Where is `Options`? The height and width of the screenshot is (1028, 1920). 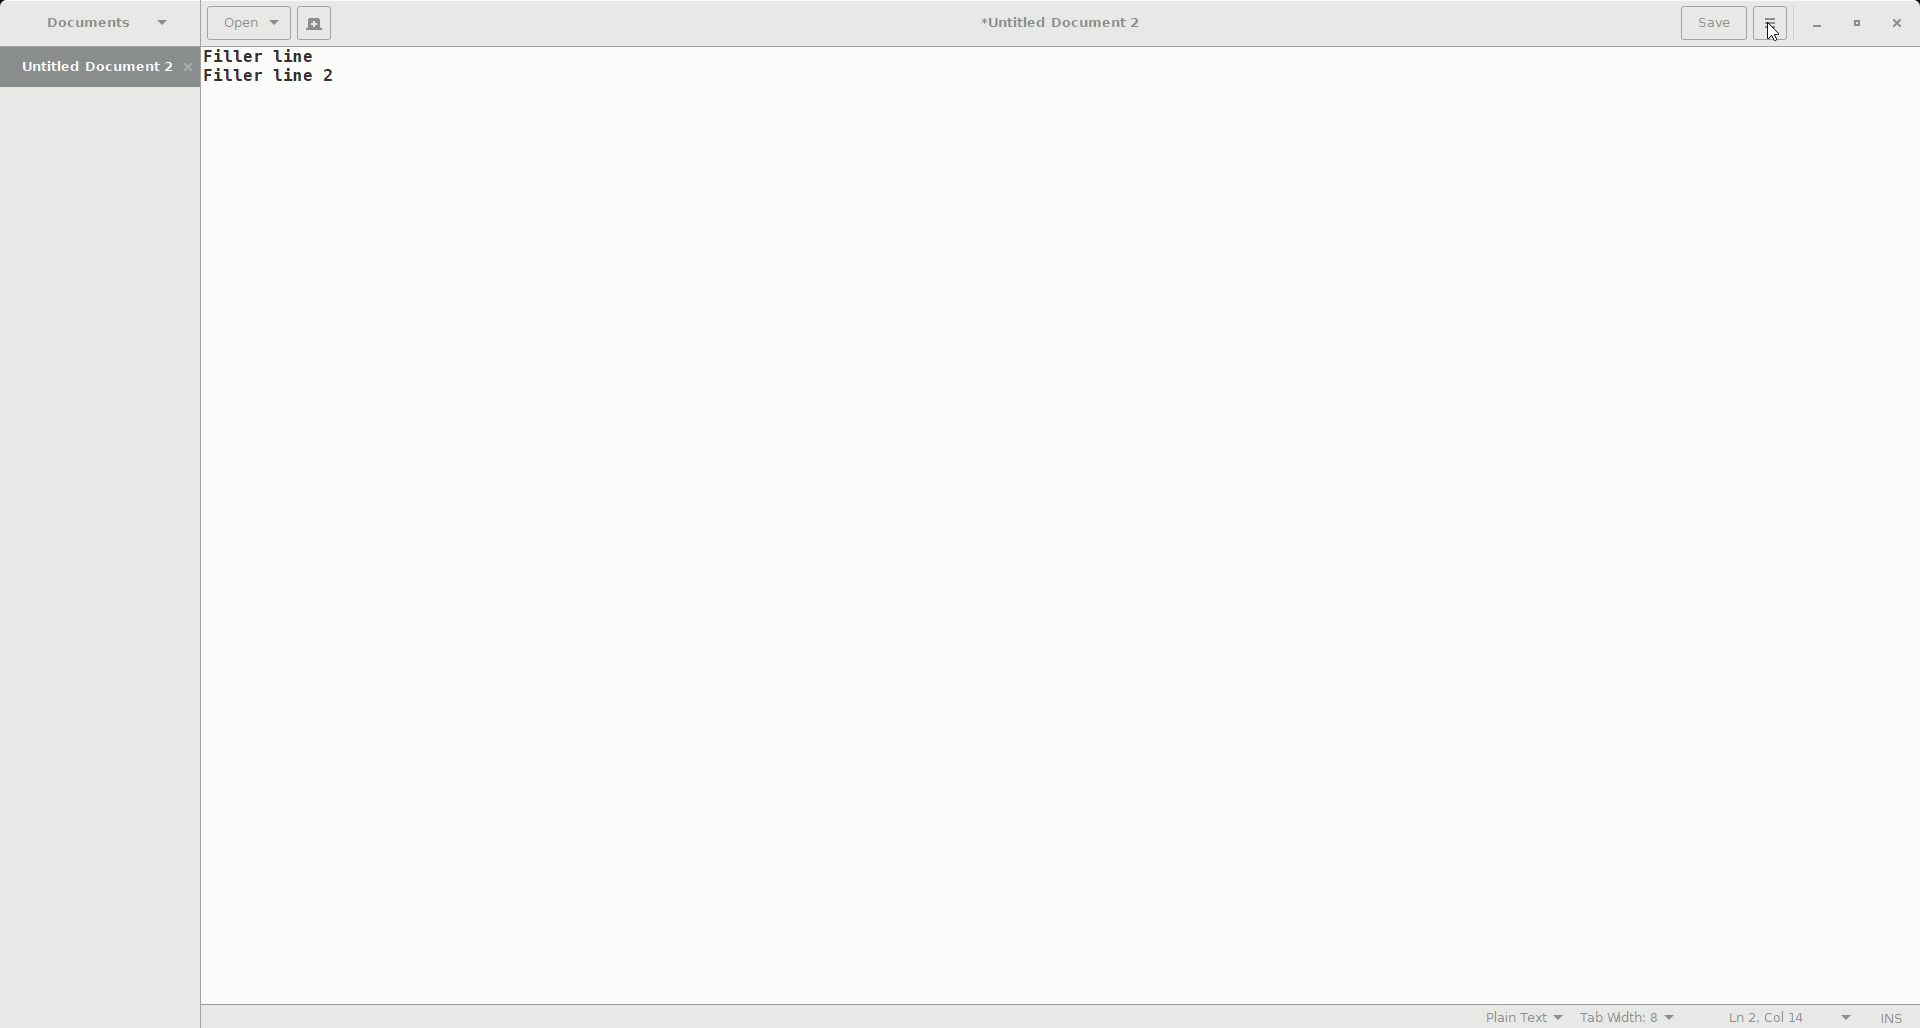 Options is located at coordinates (1772, 24).